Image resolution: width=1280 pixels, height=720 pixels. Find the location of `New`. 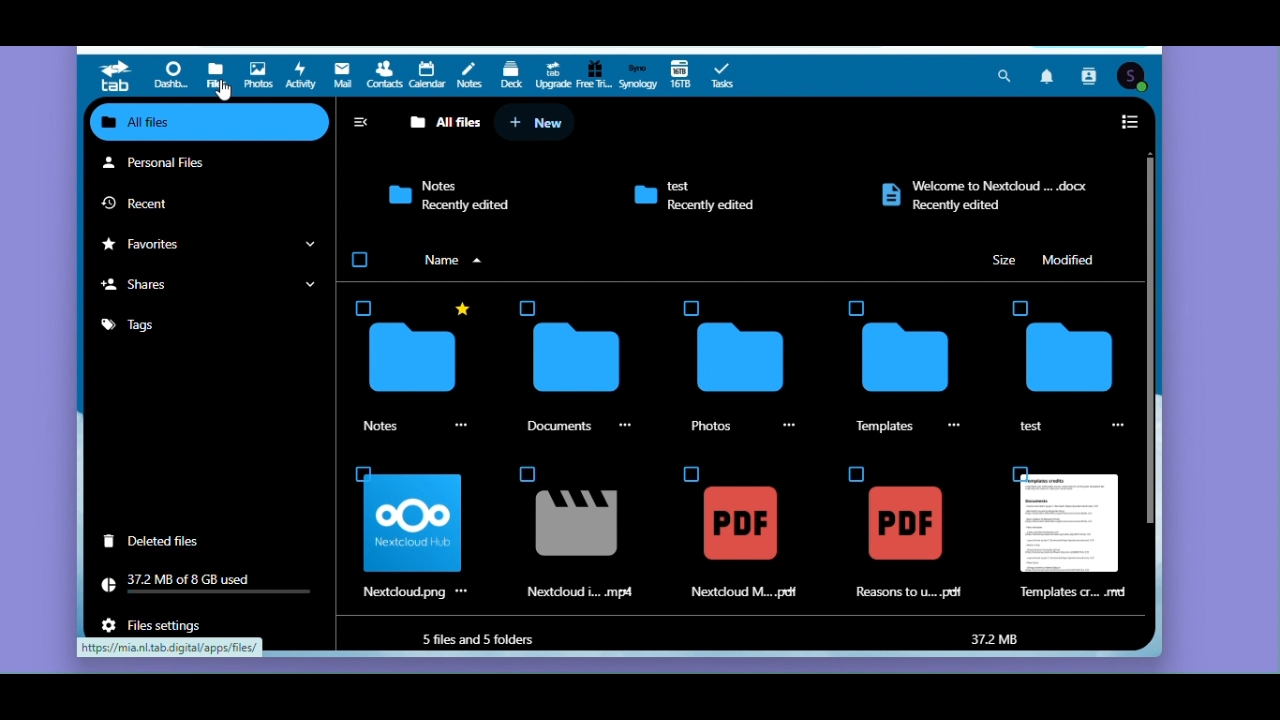

New is located at coordinates (535, 123).